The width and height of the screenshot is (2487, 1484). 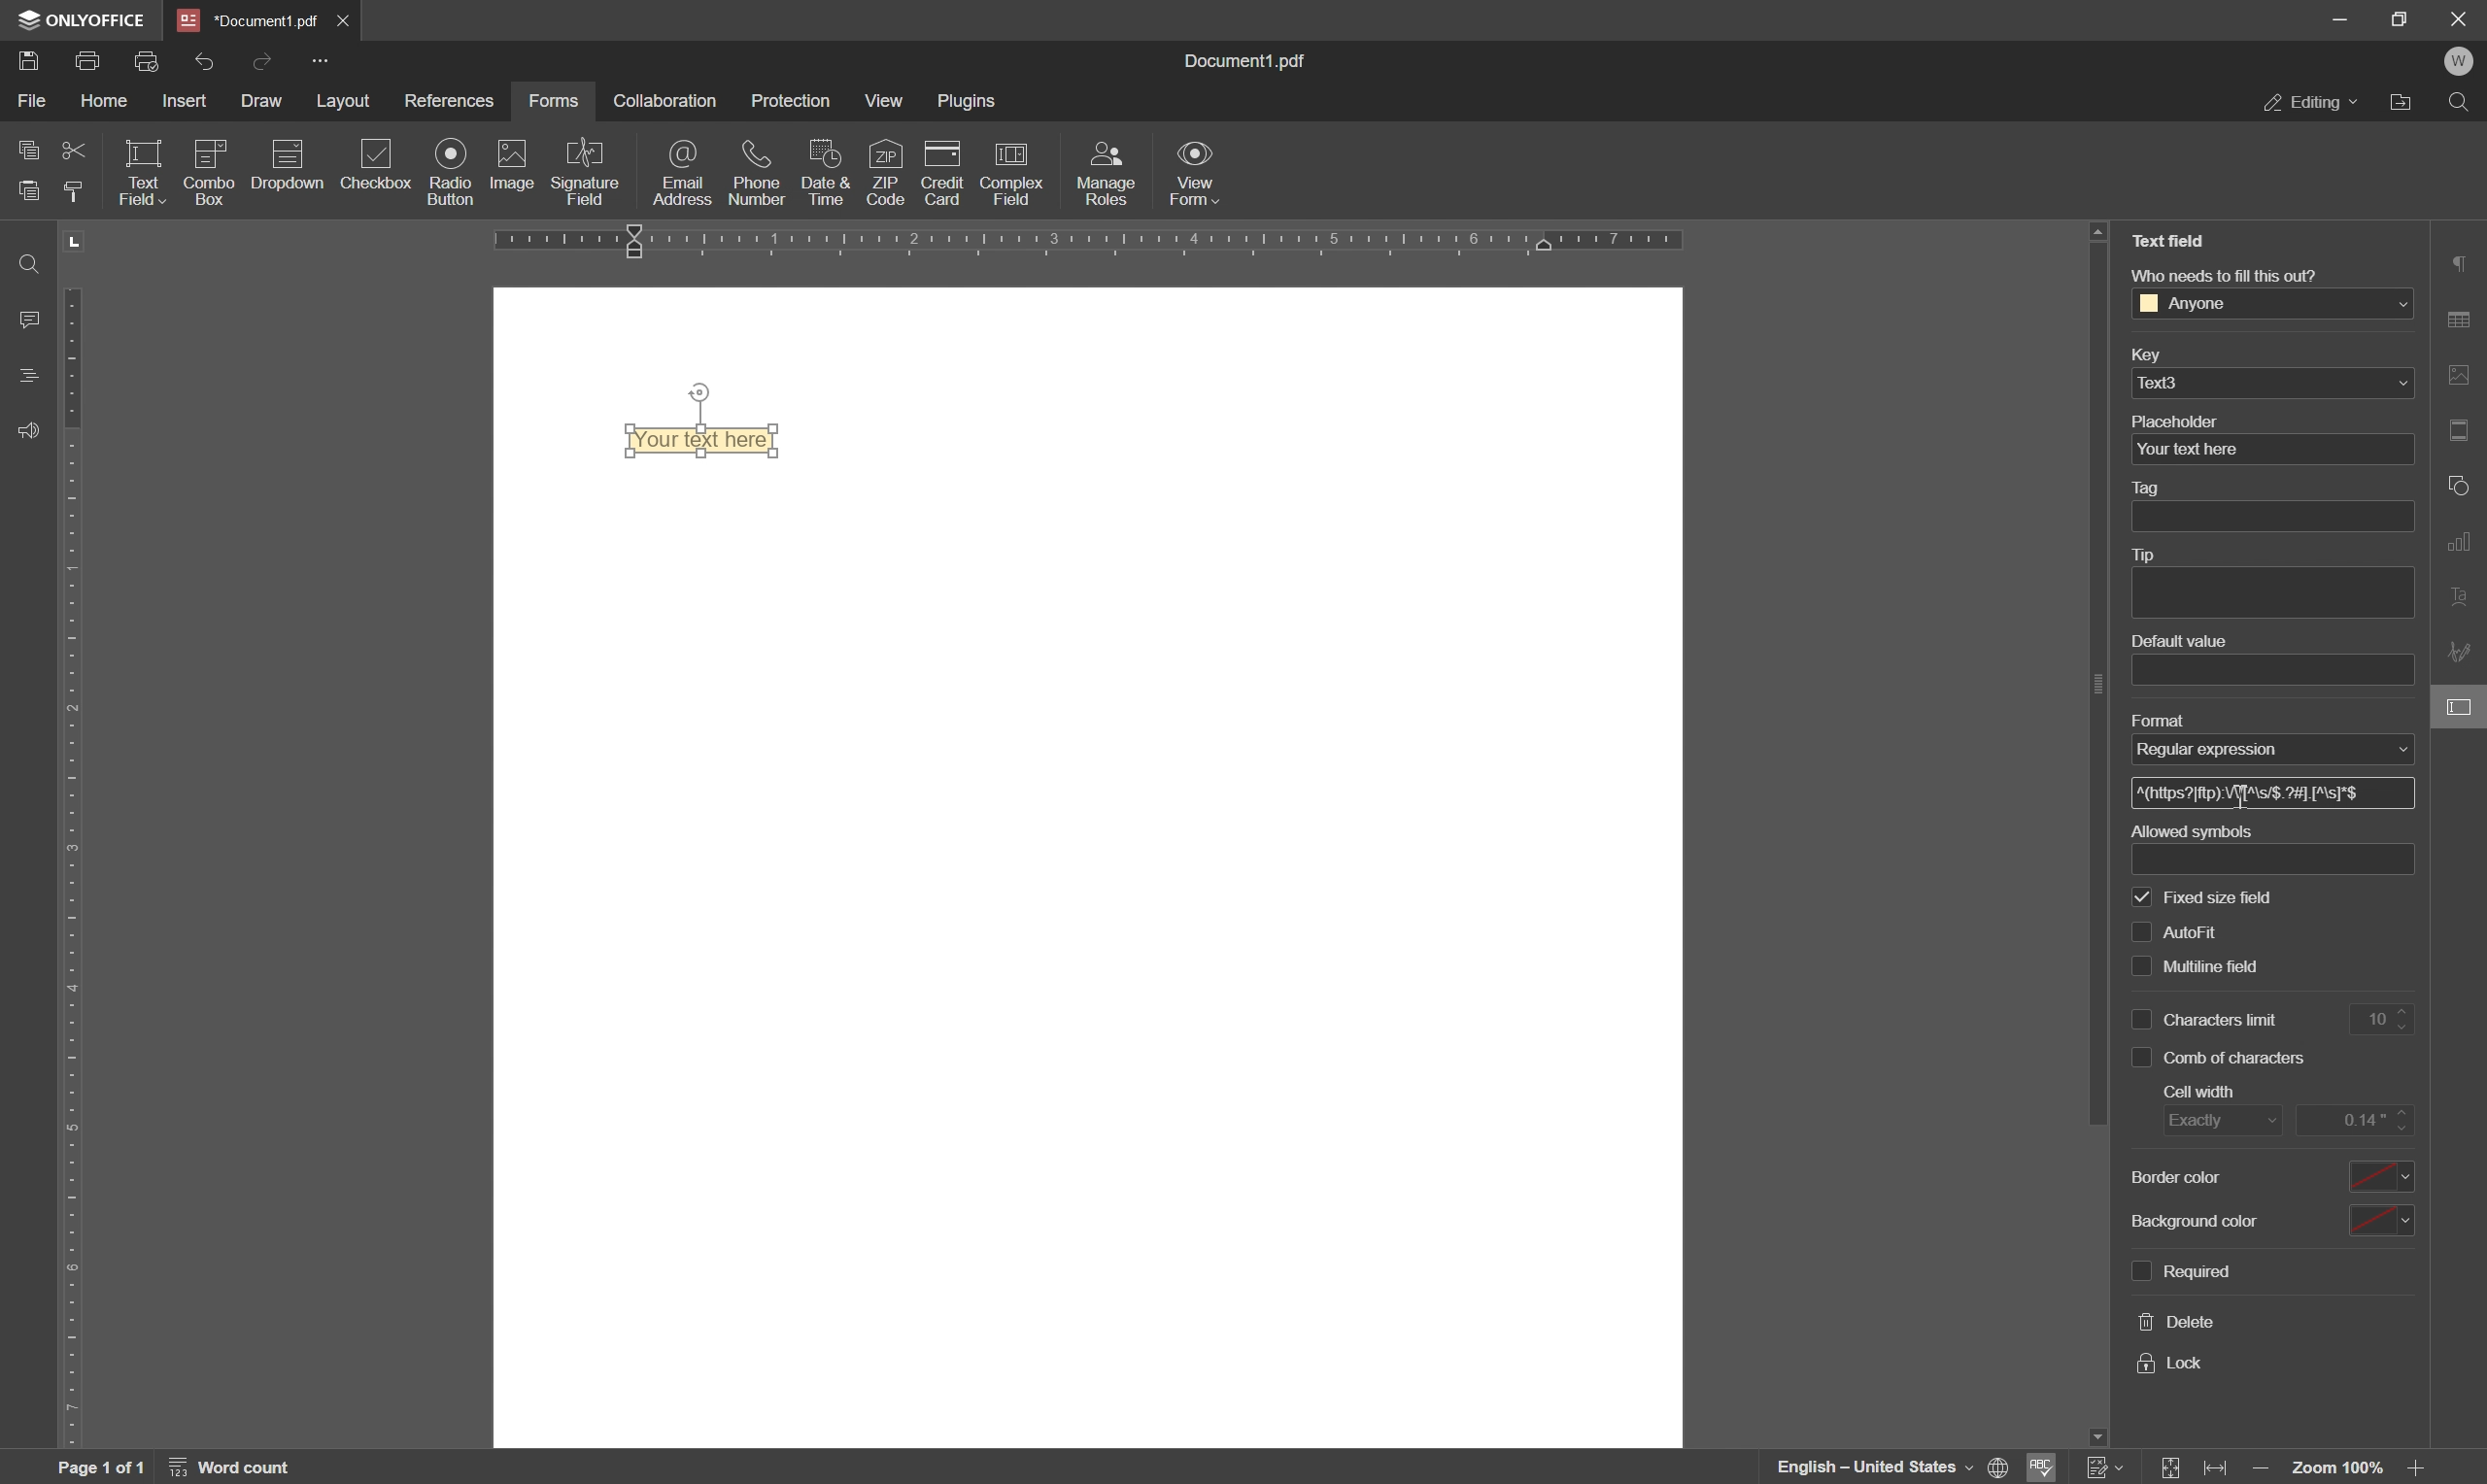 I want to click on header & footer, so click(x=2464, y=430).